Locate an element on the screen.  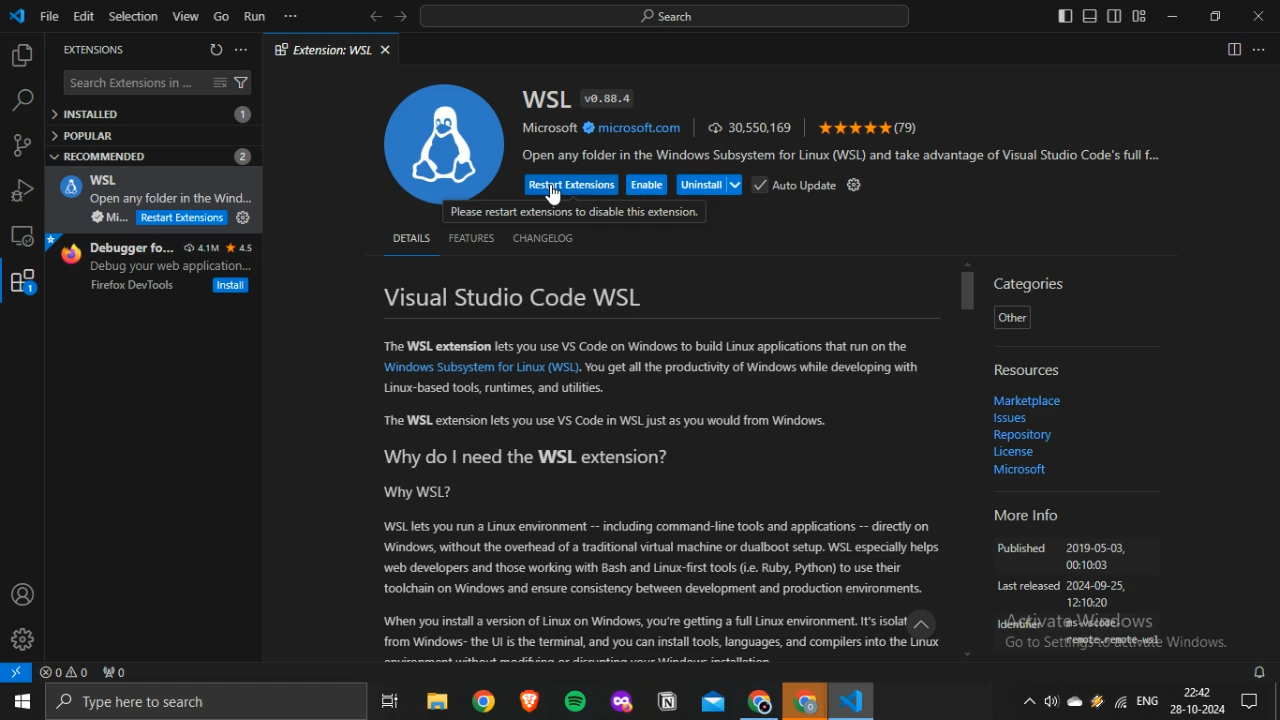
FEATURES is located at coordinates (471, 238).